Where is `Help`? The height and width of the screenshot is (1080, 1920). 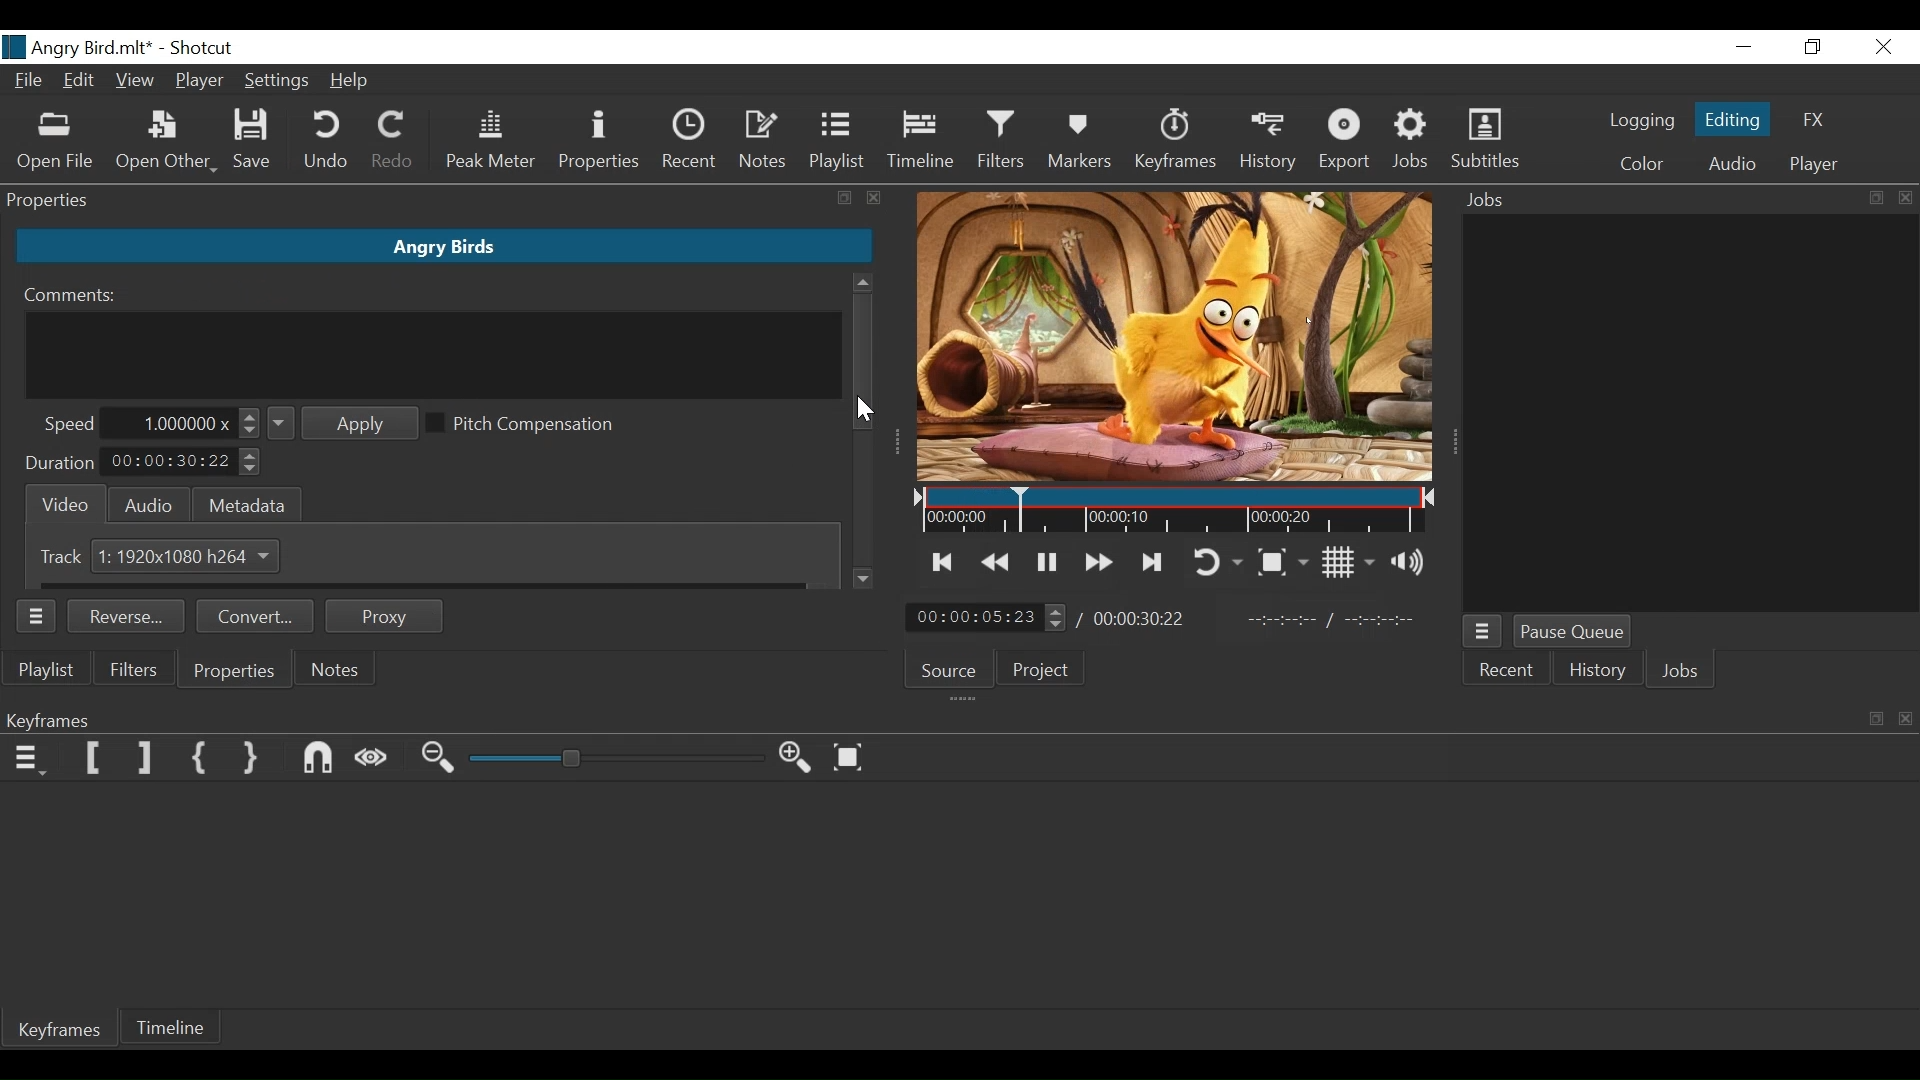
Help is located at coordinates (351, 81).